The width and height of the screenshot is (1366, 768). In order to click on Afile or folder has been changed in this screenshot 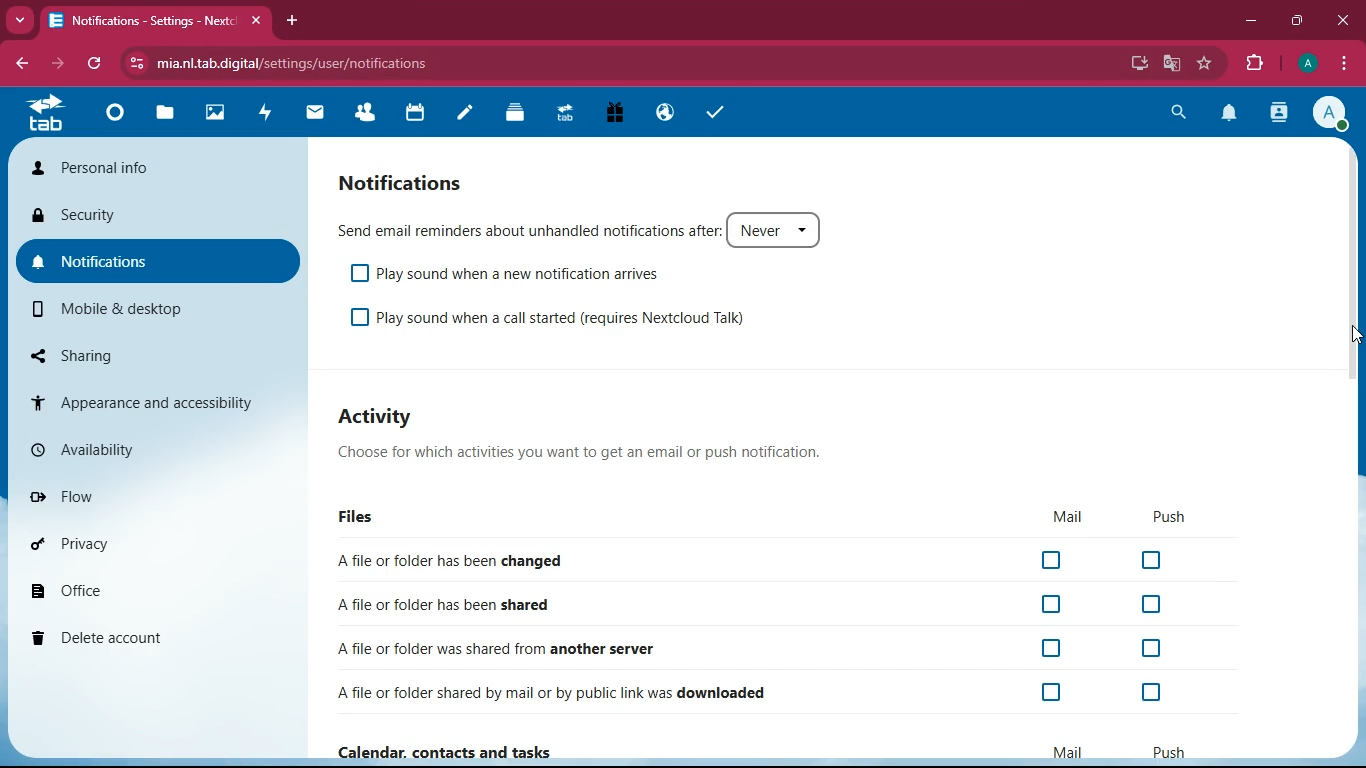, I will do `click(460, 560)`.